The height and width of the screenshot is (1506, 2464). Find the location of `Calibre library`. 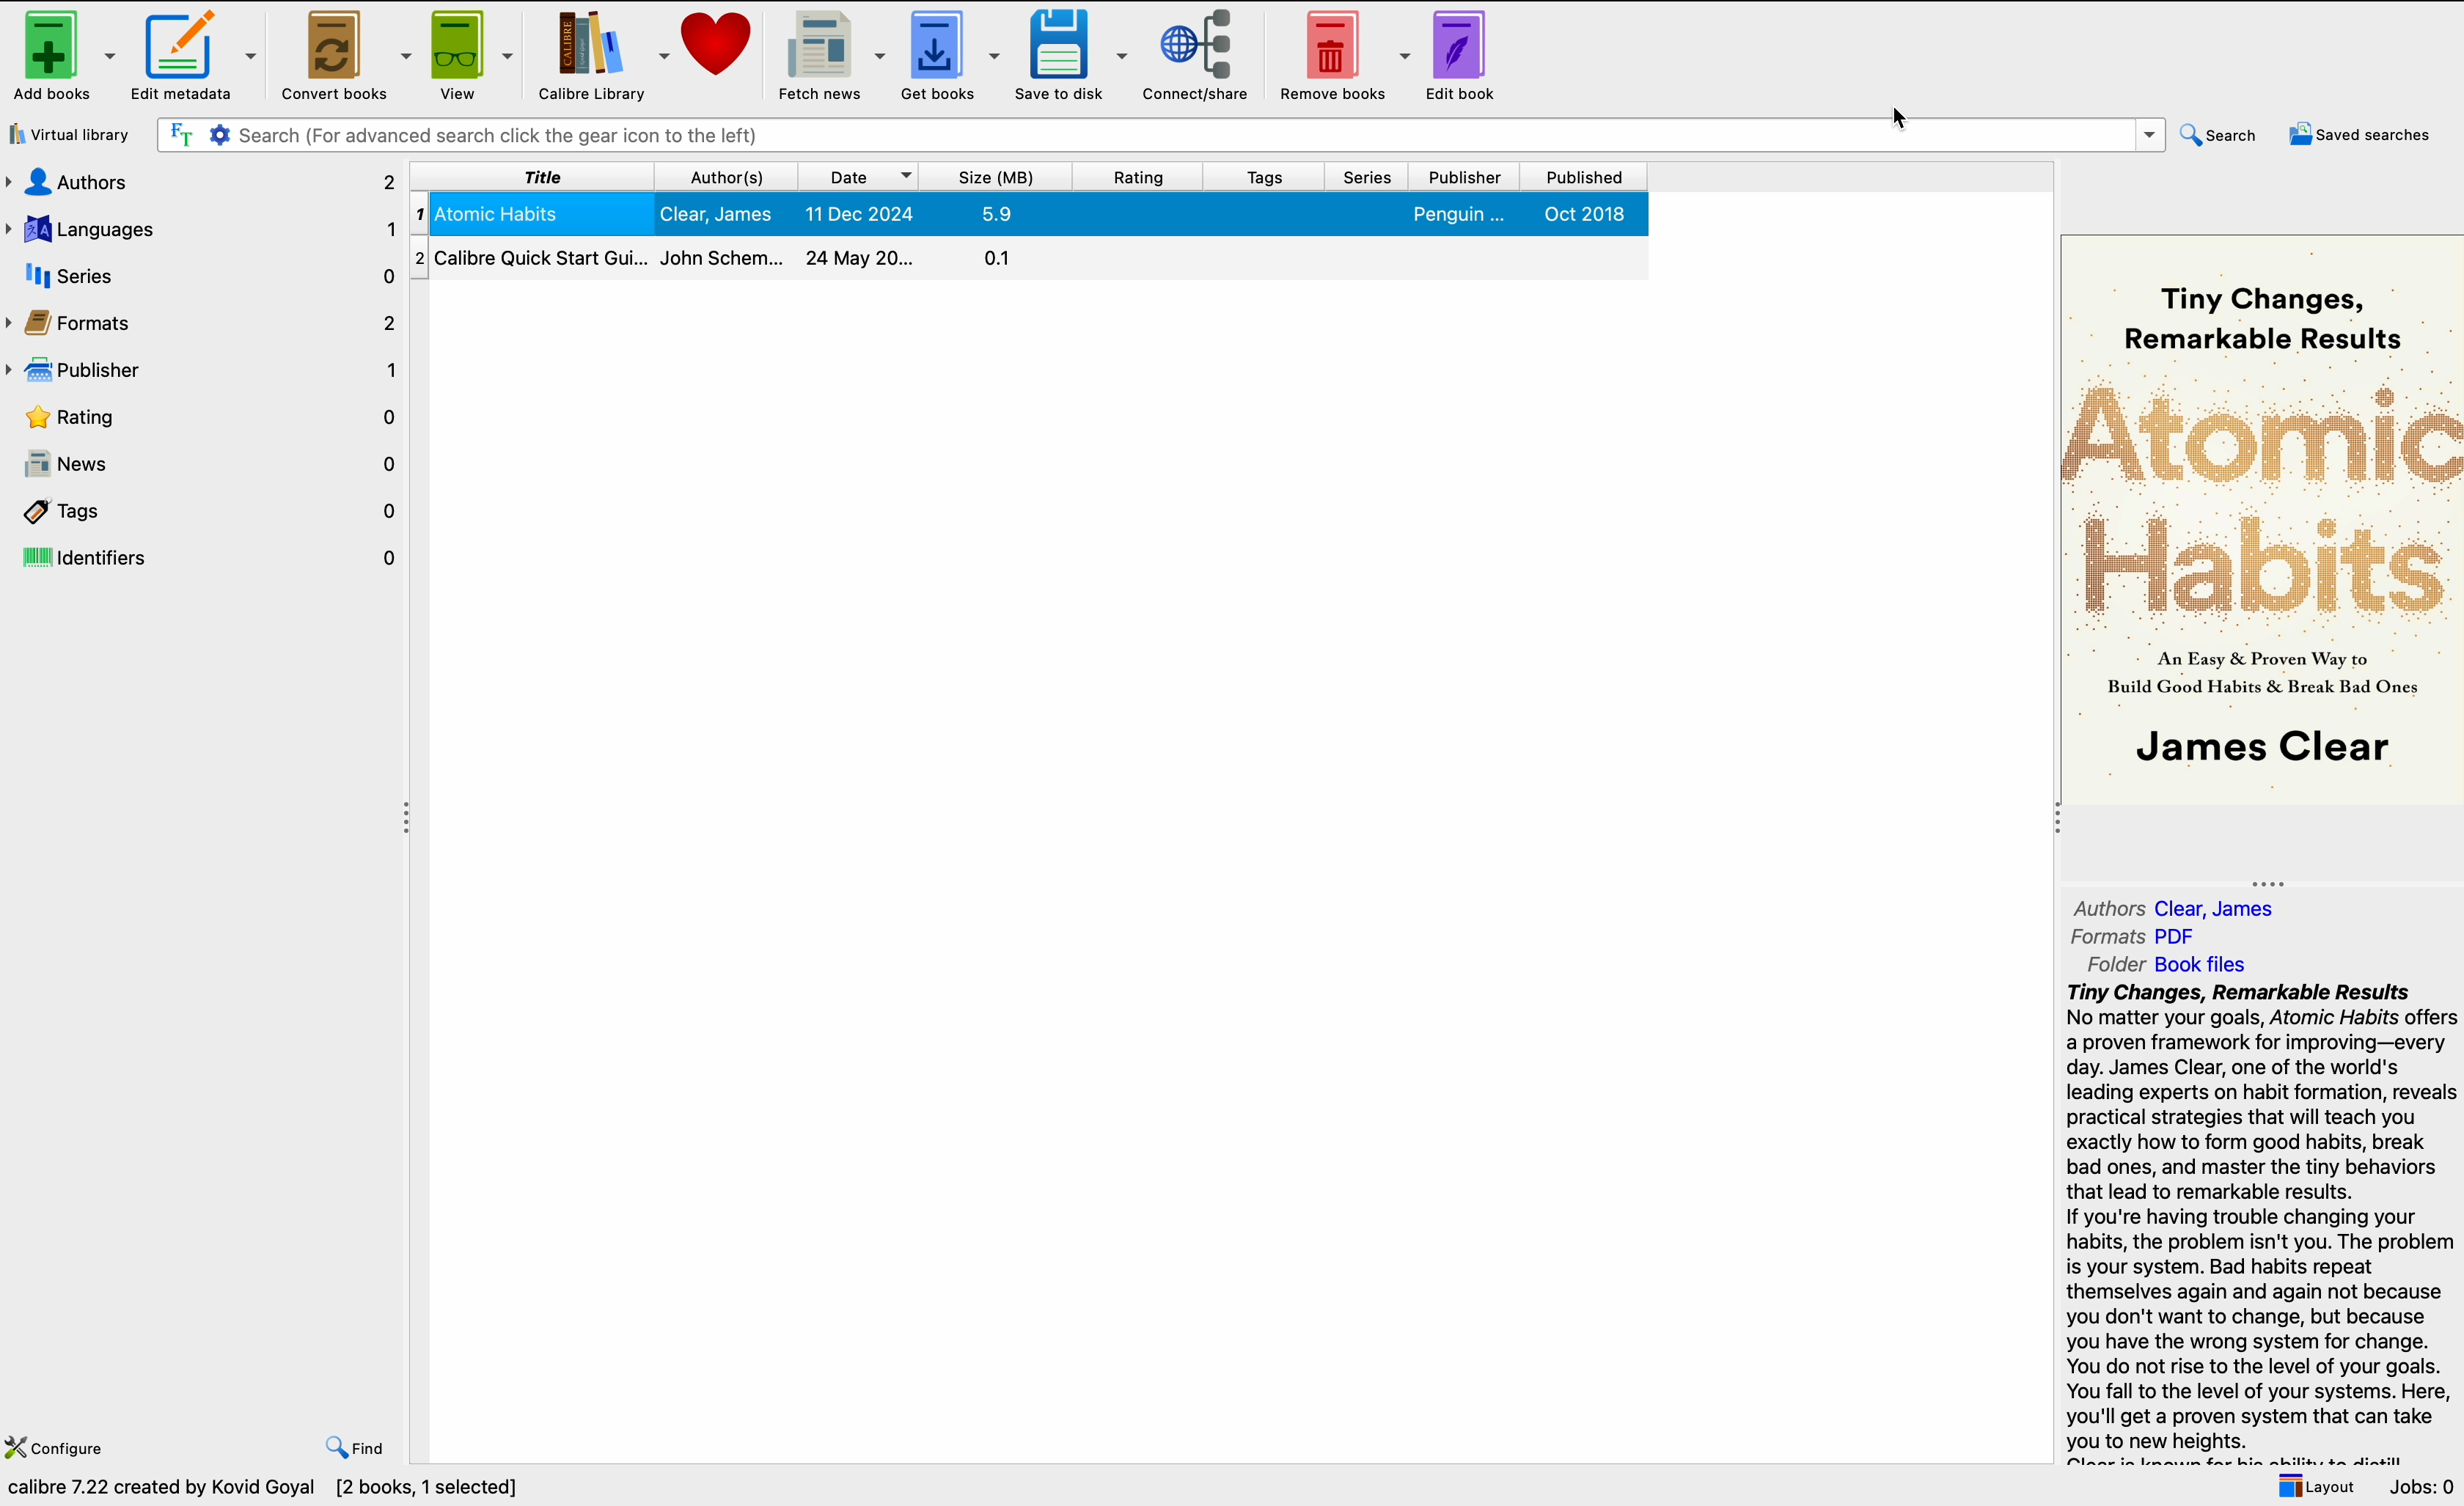

Calibre library is located at coordinates (602, 54).